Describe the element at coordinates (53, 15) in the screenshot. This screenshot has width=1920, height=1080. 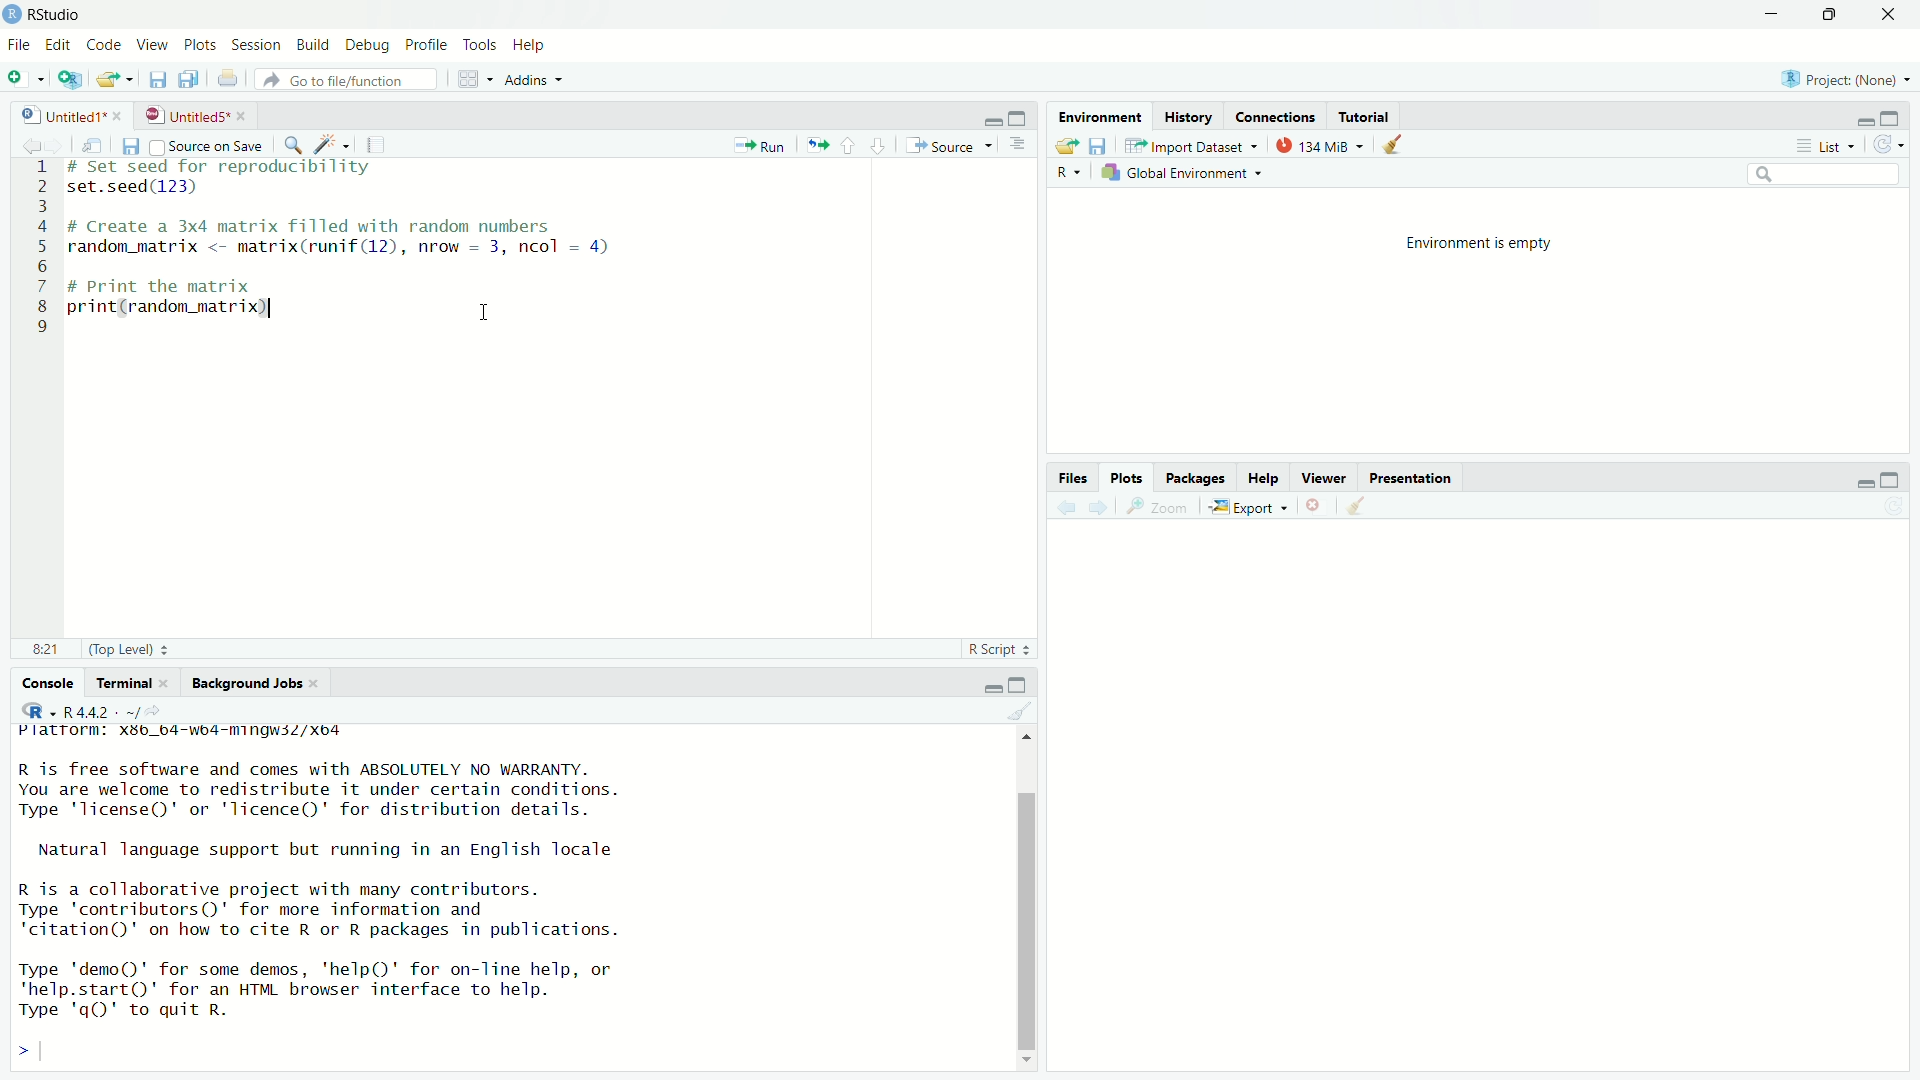
I see `RStudio` at that location.